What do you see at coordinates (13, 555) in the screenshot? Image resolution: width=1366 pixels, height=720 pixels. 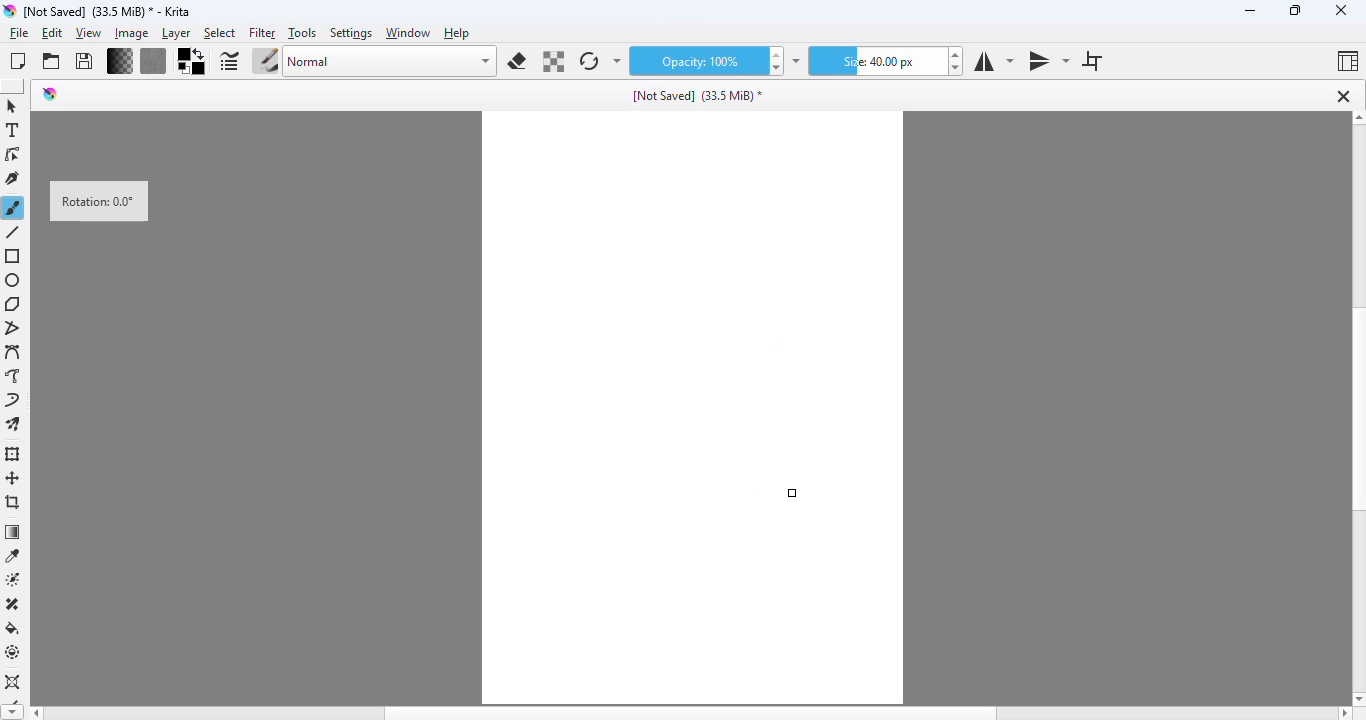 I see `sample a color from the image or current layer` at bounding box center [13, 555].